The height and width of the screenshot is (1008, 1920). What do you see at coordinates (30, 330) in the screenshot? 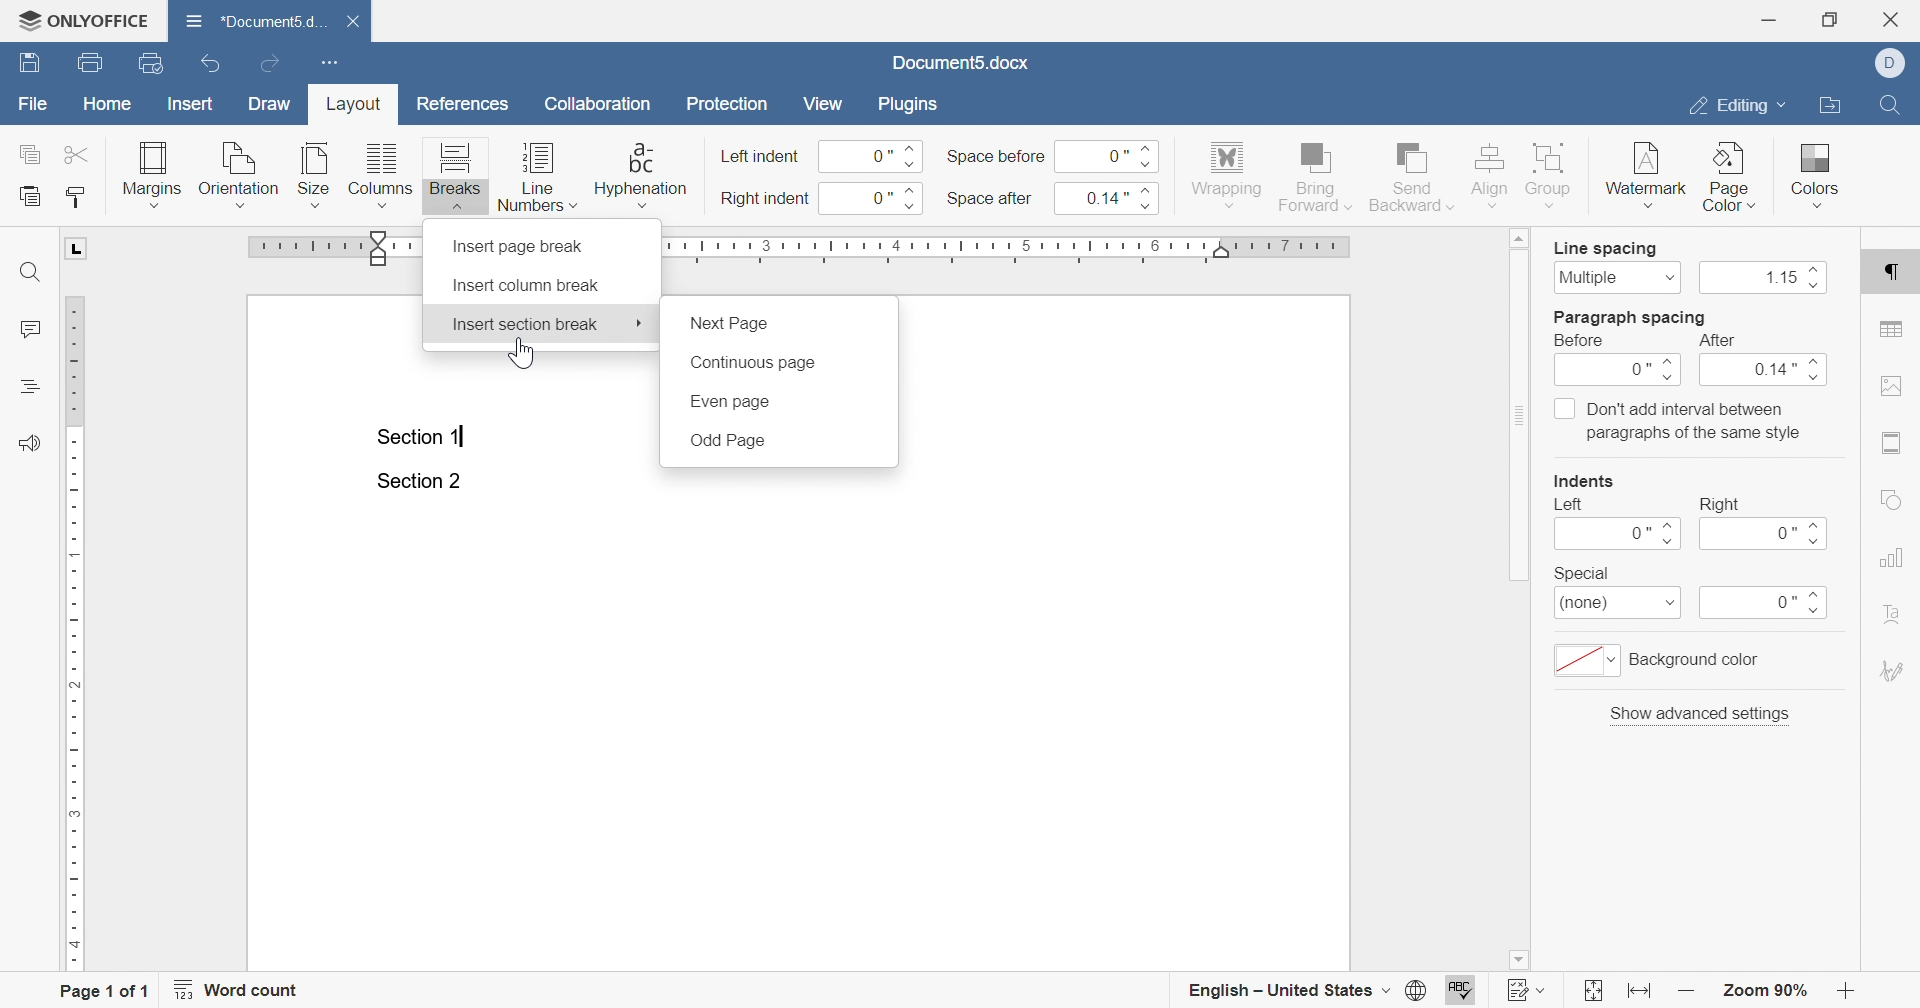
I see `comments` at bounding box center [30, 330].